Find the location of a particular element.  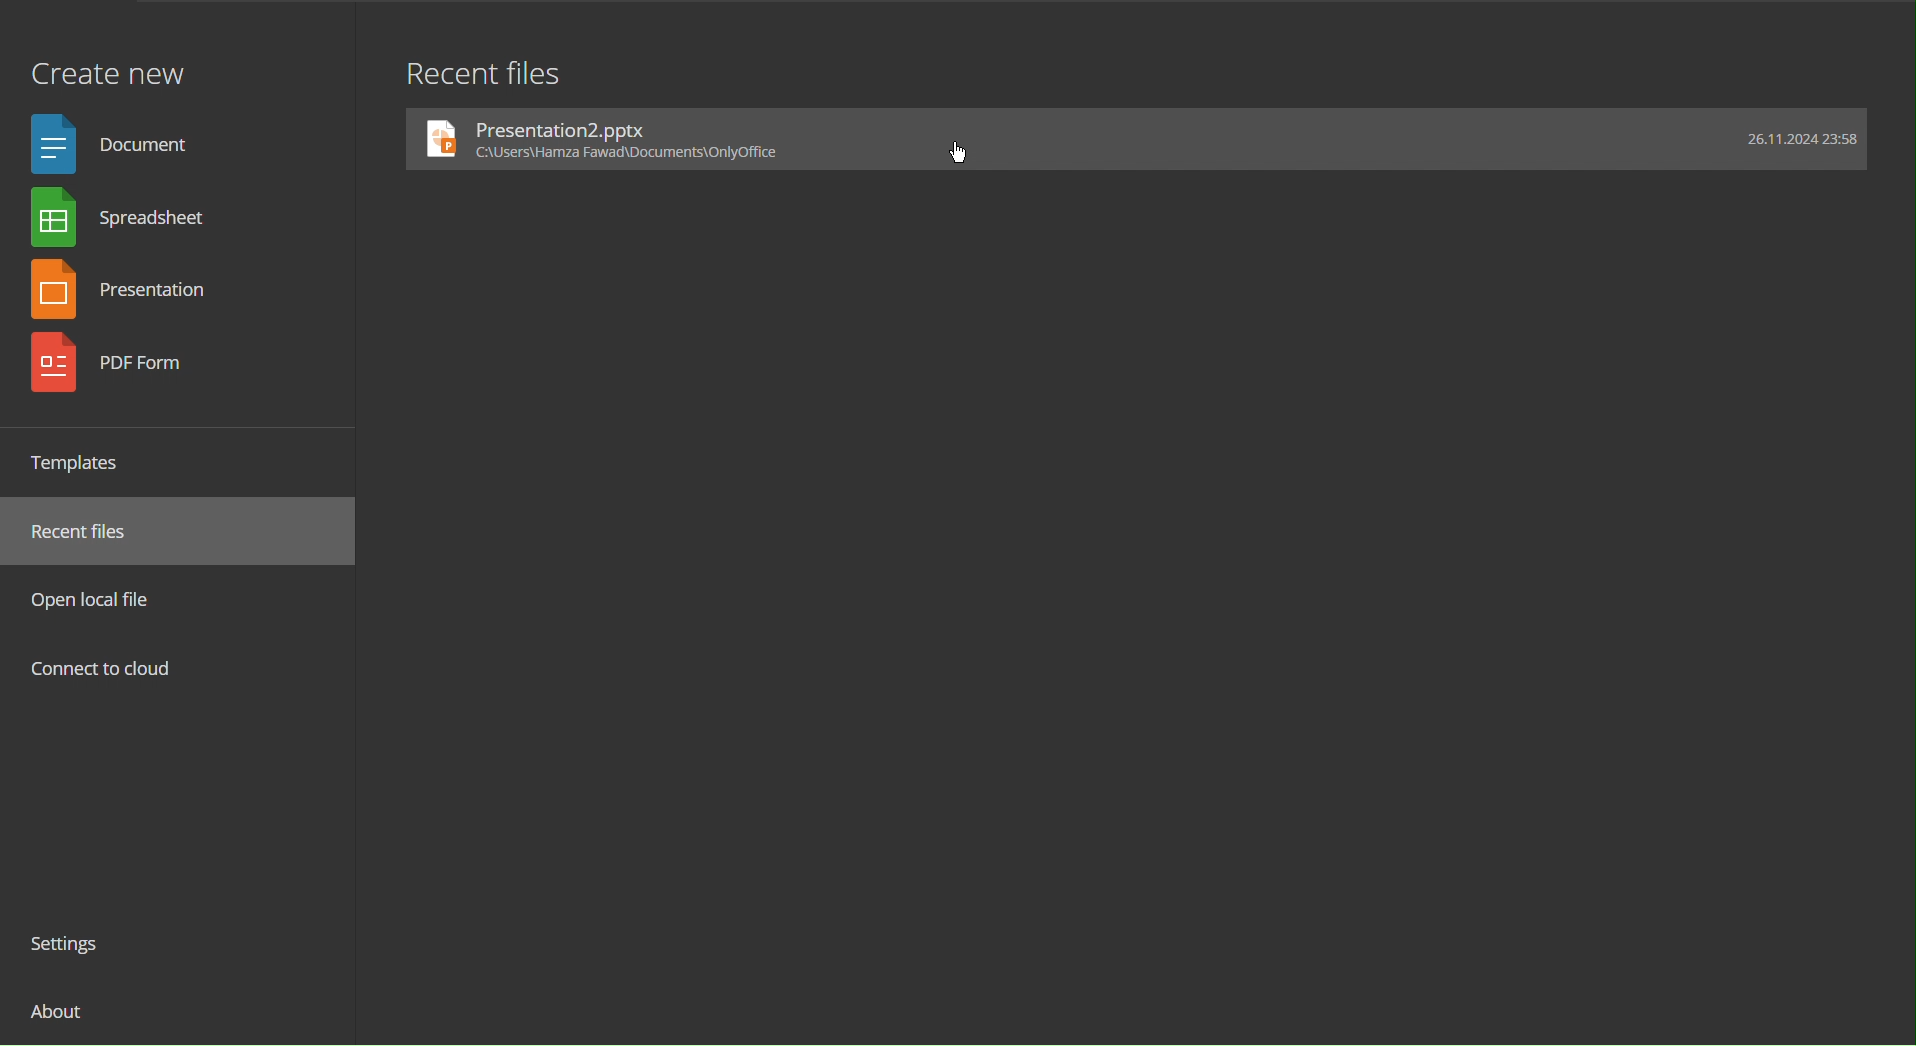

Recent Files is located at coordinates (483, 71).